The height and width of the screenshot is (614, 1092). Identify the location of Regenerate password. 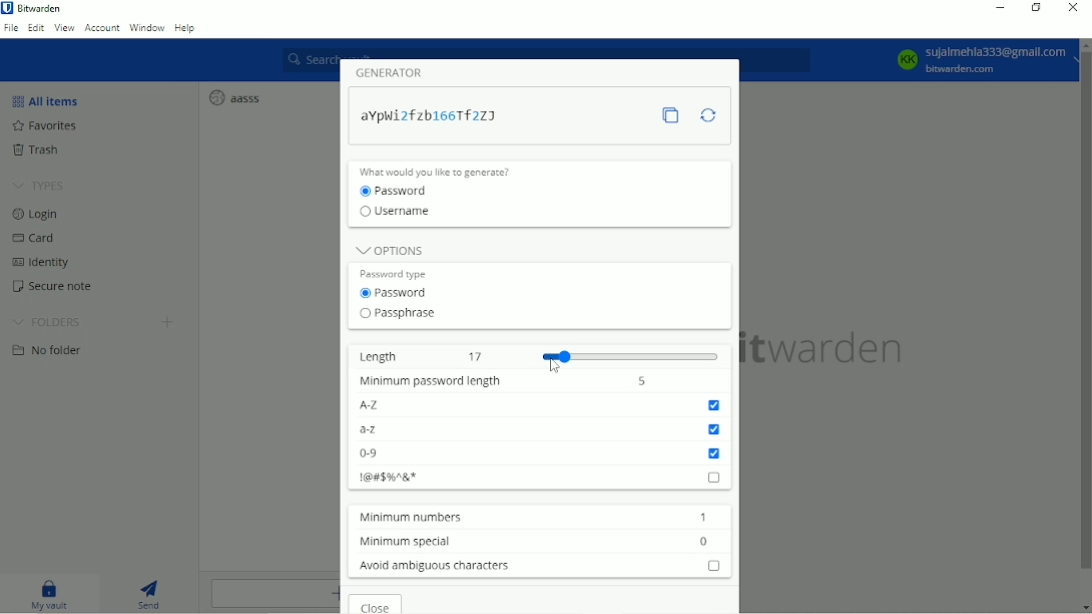
(708, 115).